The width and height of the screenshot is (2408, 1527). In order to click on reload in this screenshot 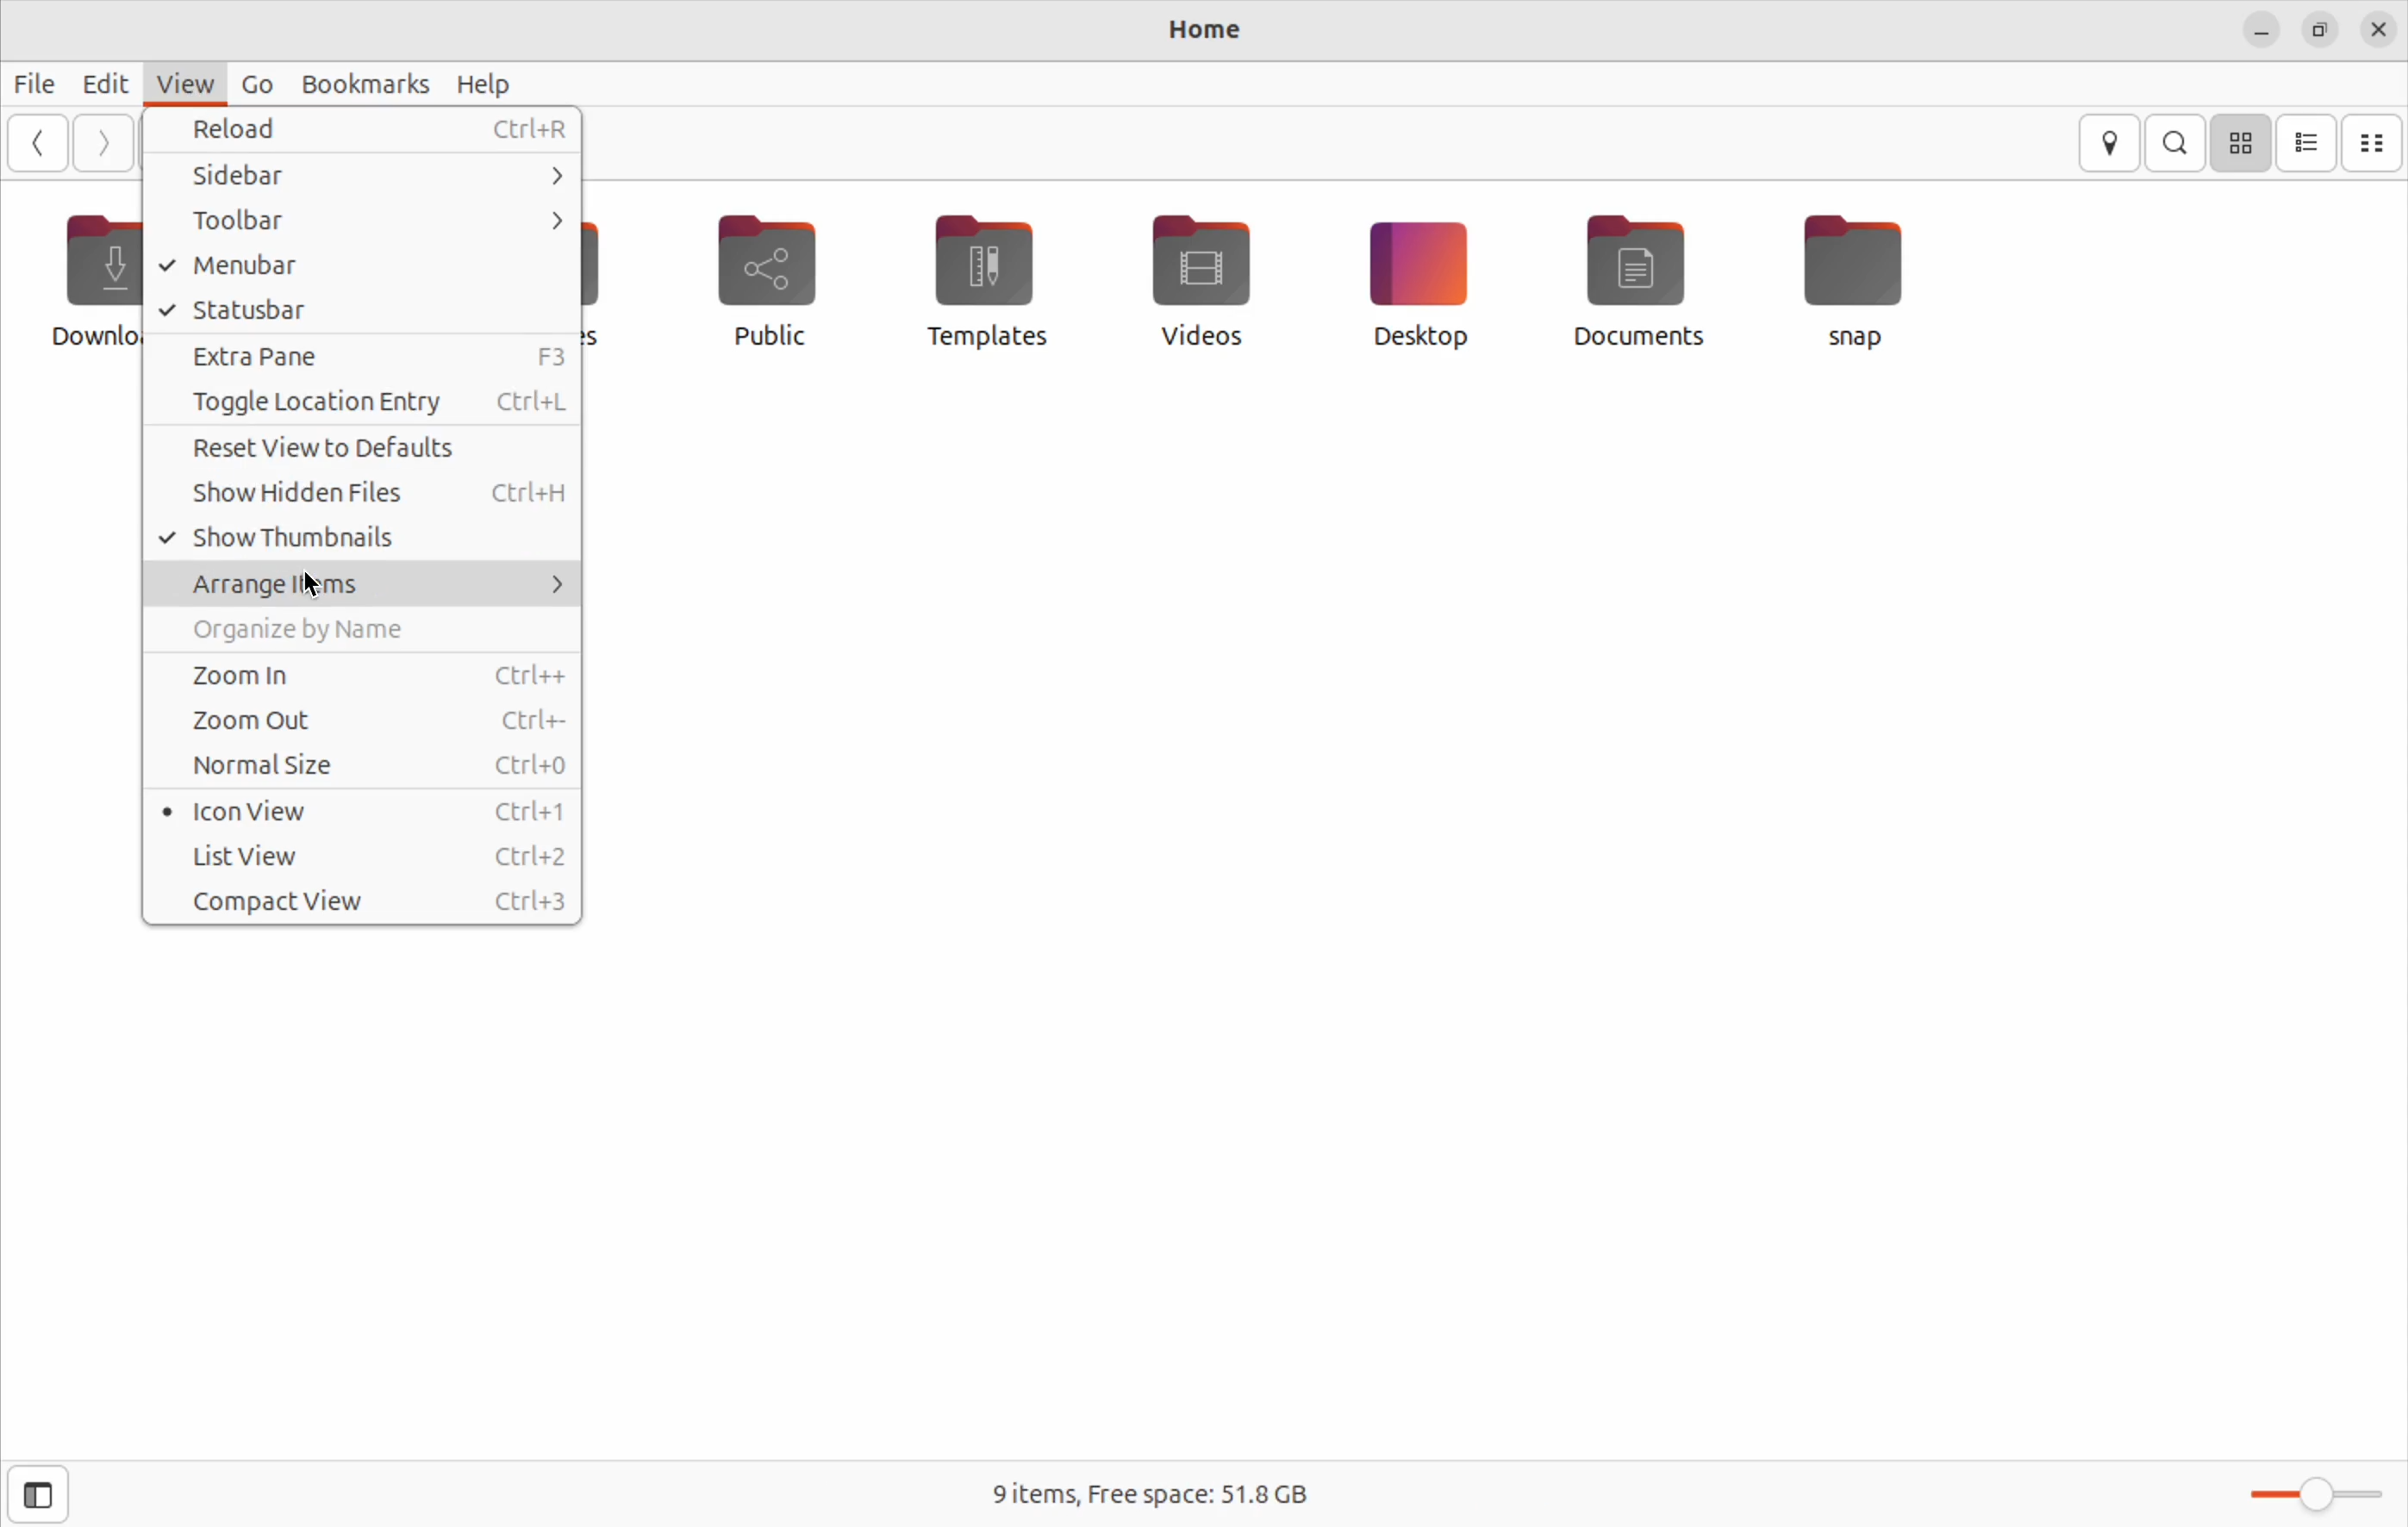, I will do `click(365, 133)`.